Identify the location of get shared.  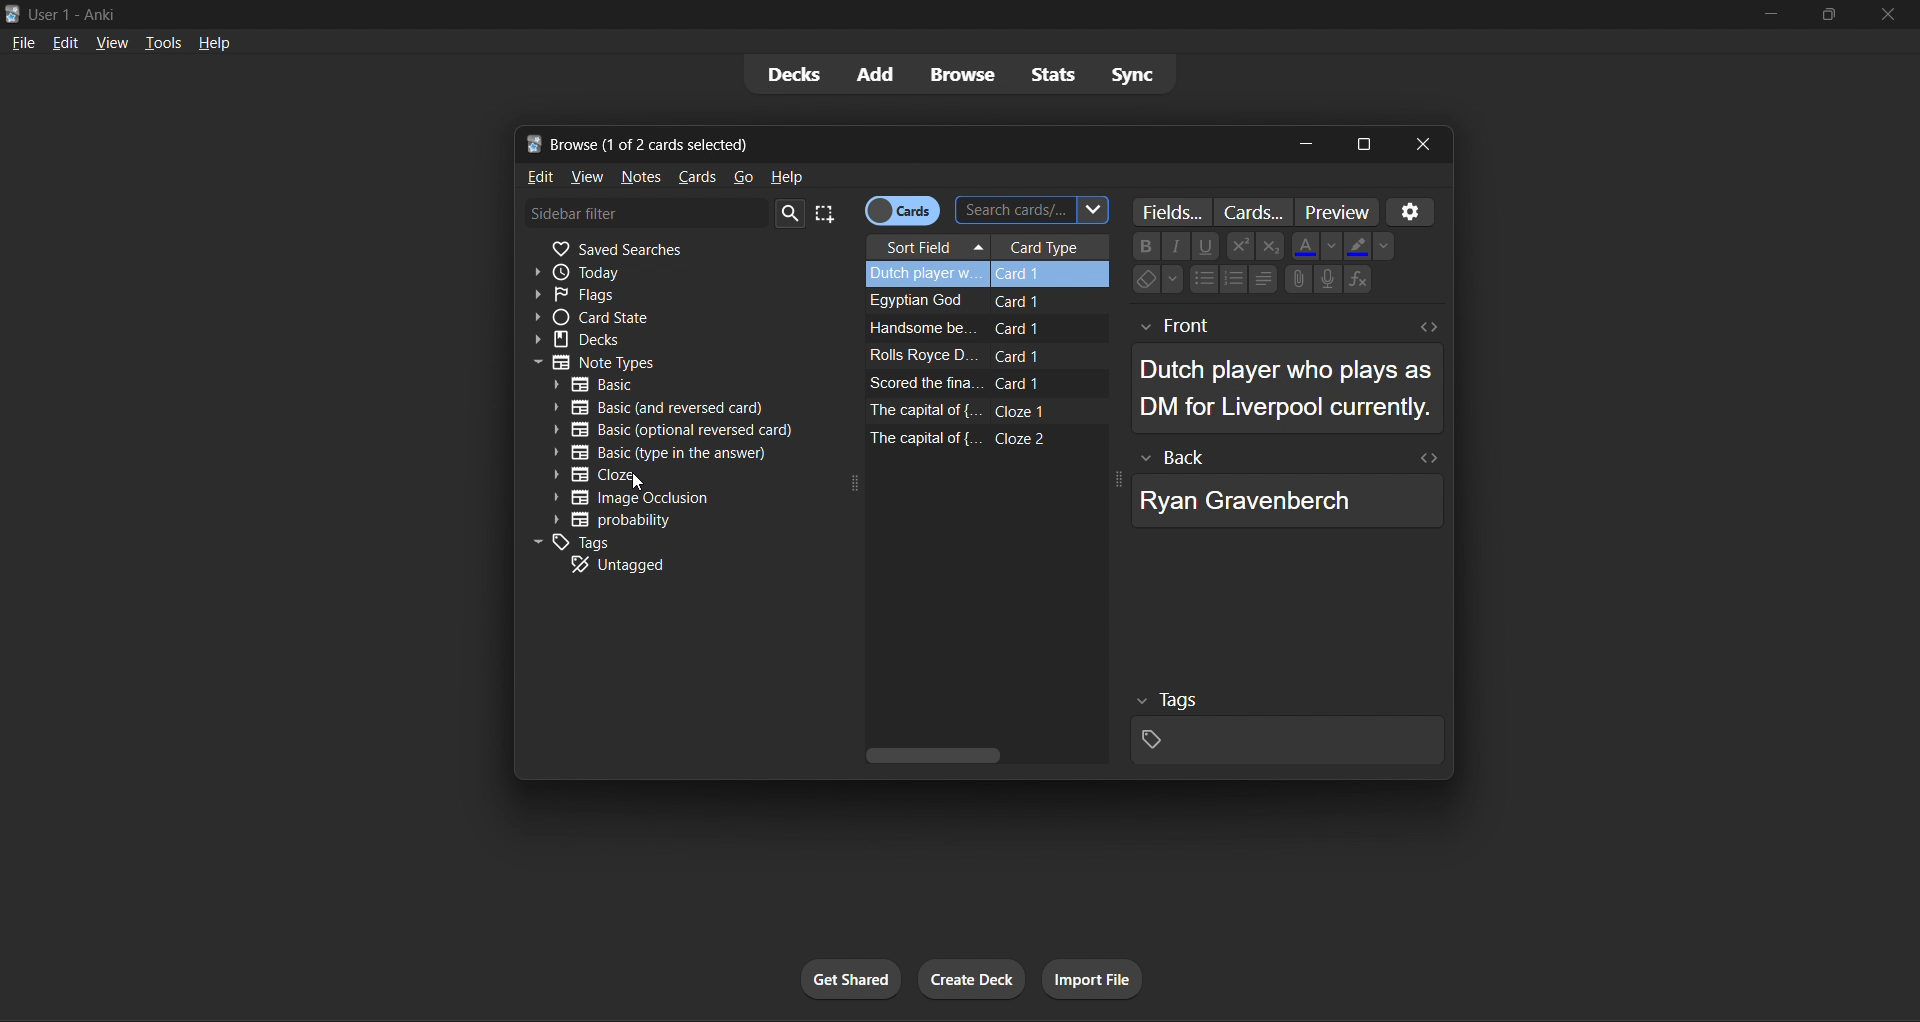
(854, 978).